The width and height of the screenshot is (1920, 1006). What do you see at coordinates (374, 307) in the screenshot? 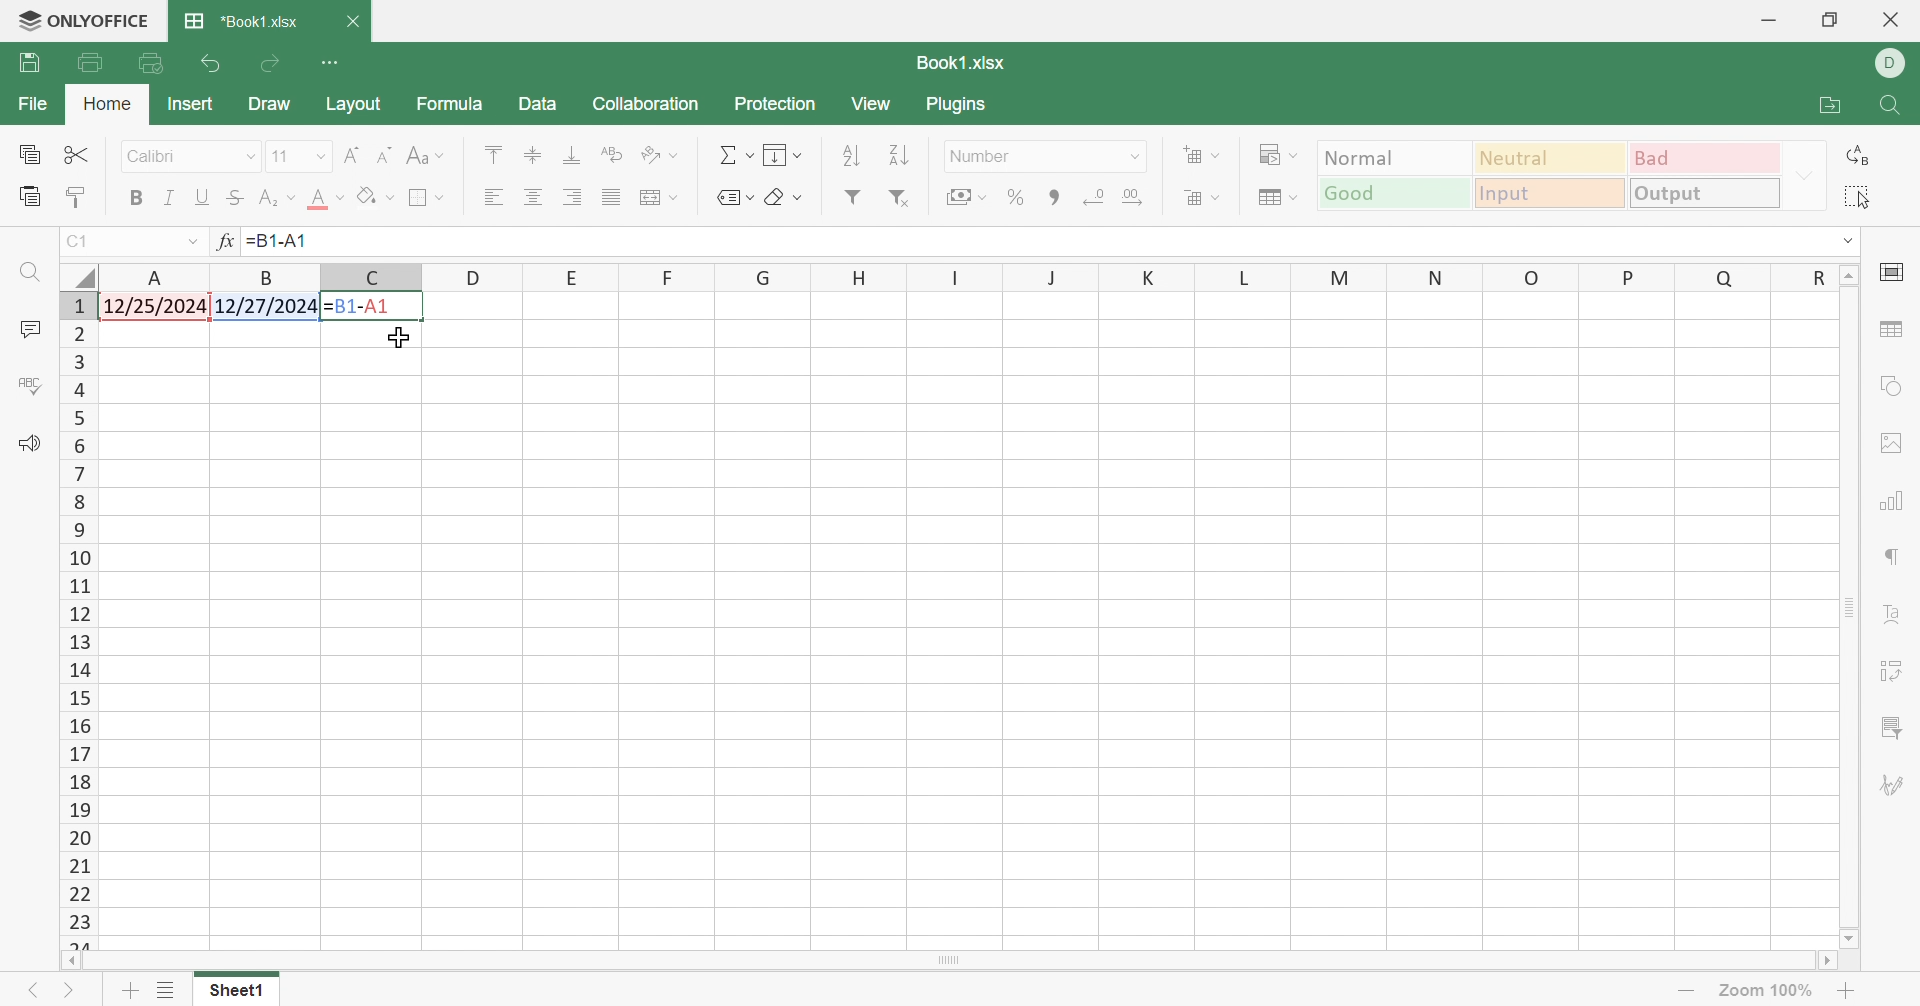
I see `=B1-A1` at bounding box center [374, 307].